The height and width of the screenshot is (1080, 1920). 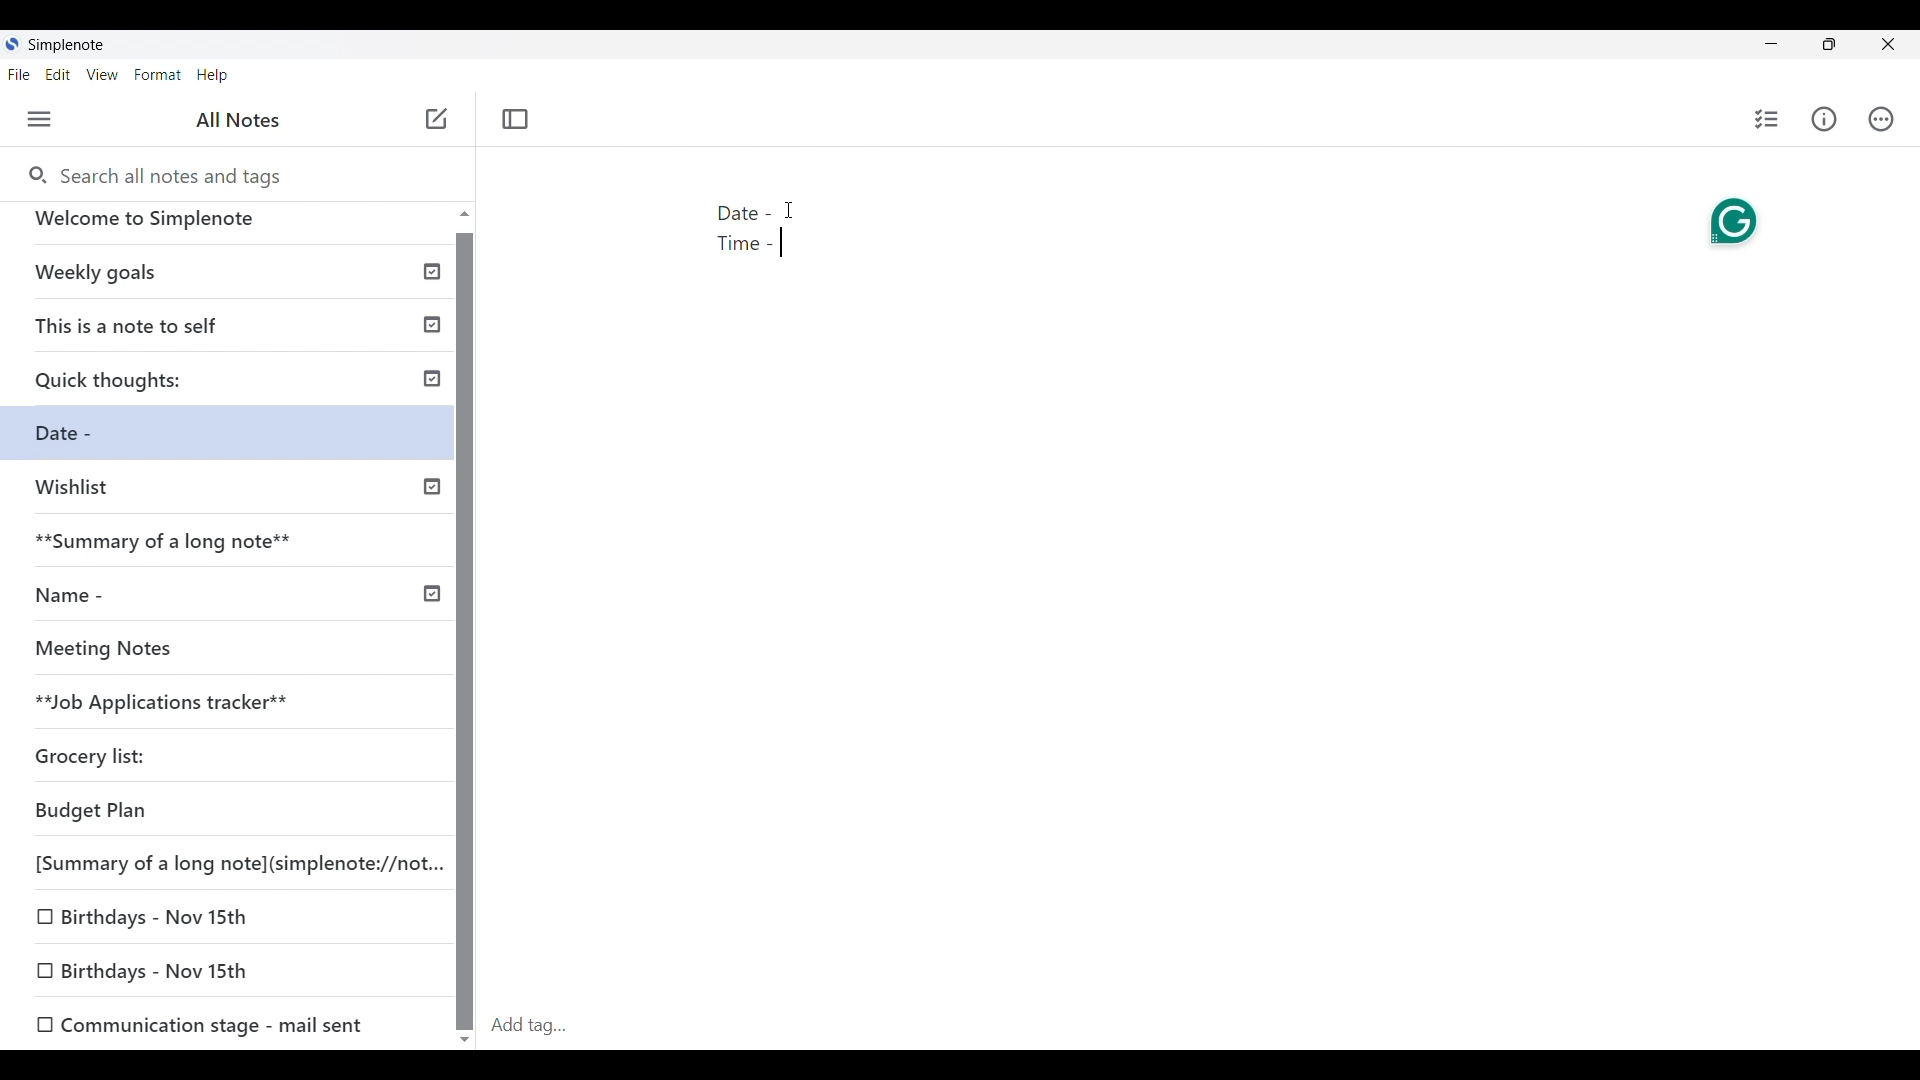 I want to click on Edit menu, so click(x=58, y=74).